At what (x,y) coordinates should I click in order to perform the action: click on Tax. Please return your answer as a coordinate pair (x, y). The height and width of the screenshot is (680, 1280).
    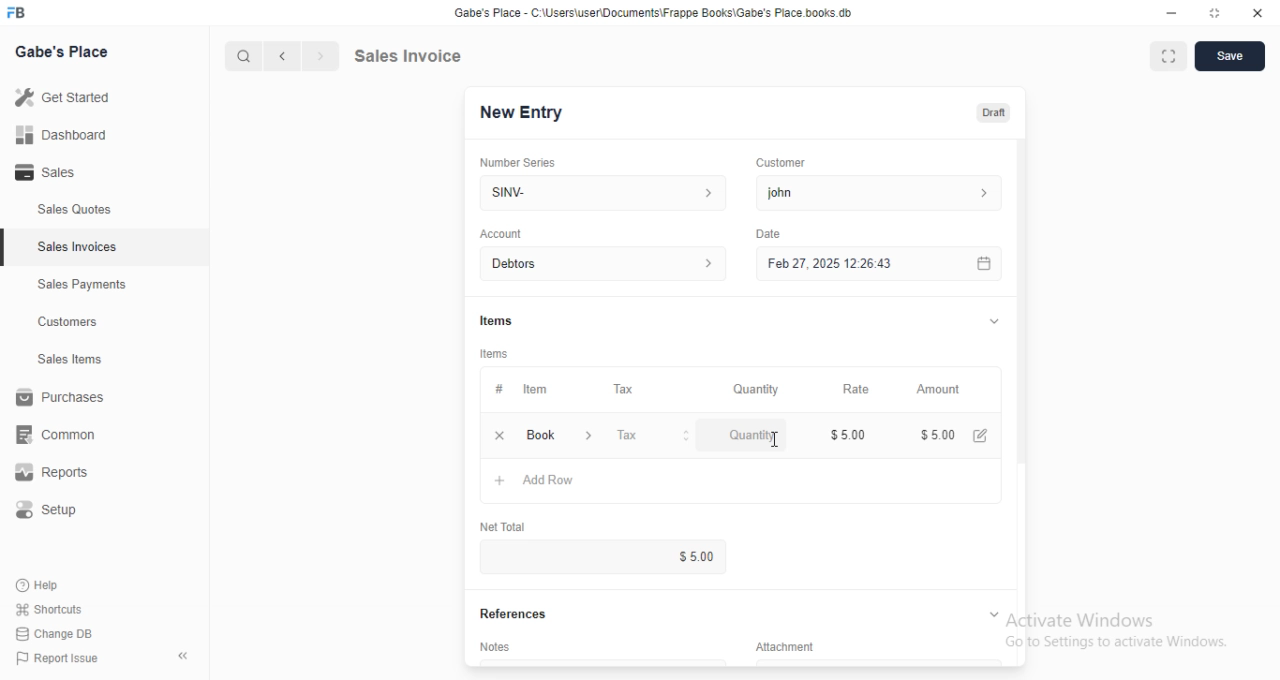
    Looking at the image, I should click on (656, 436).